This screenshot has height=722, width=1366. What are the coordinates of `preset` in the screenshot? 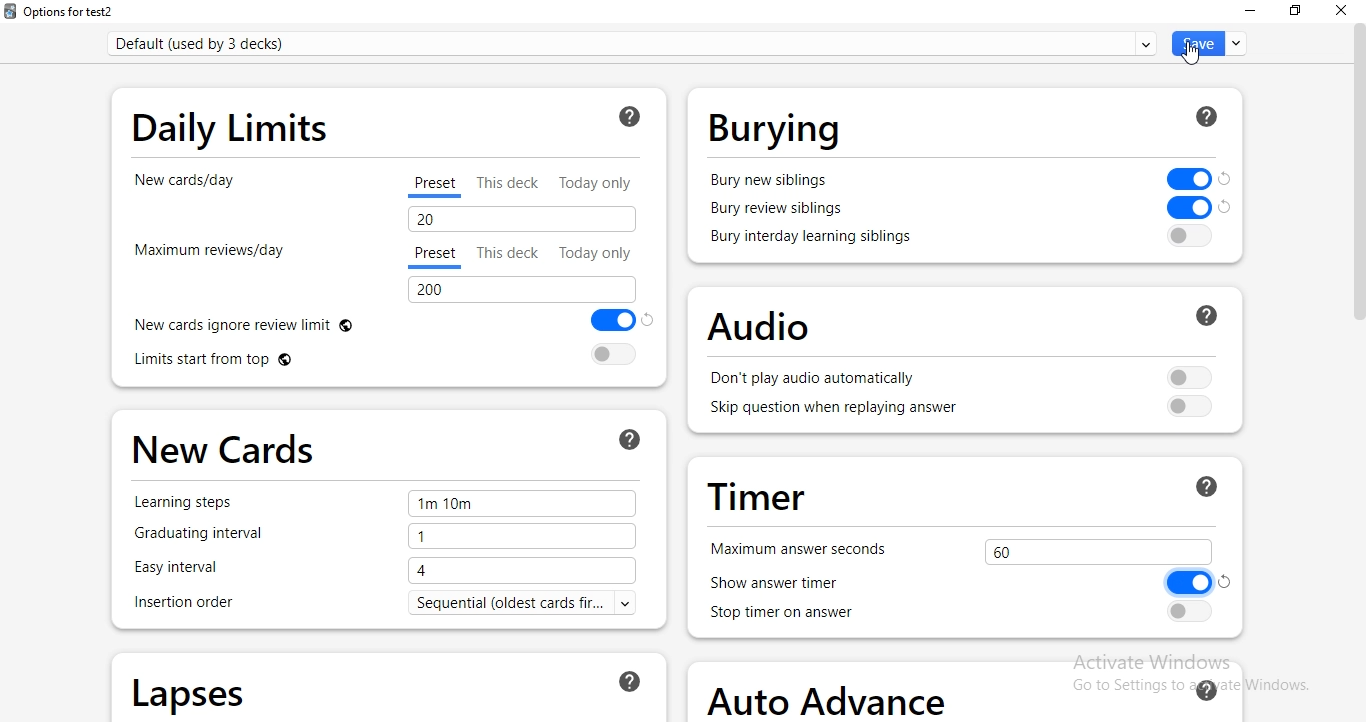 It's located at (436, 254).